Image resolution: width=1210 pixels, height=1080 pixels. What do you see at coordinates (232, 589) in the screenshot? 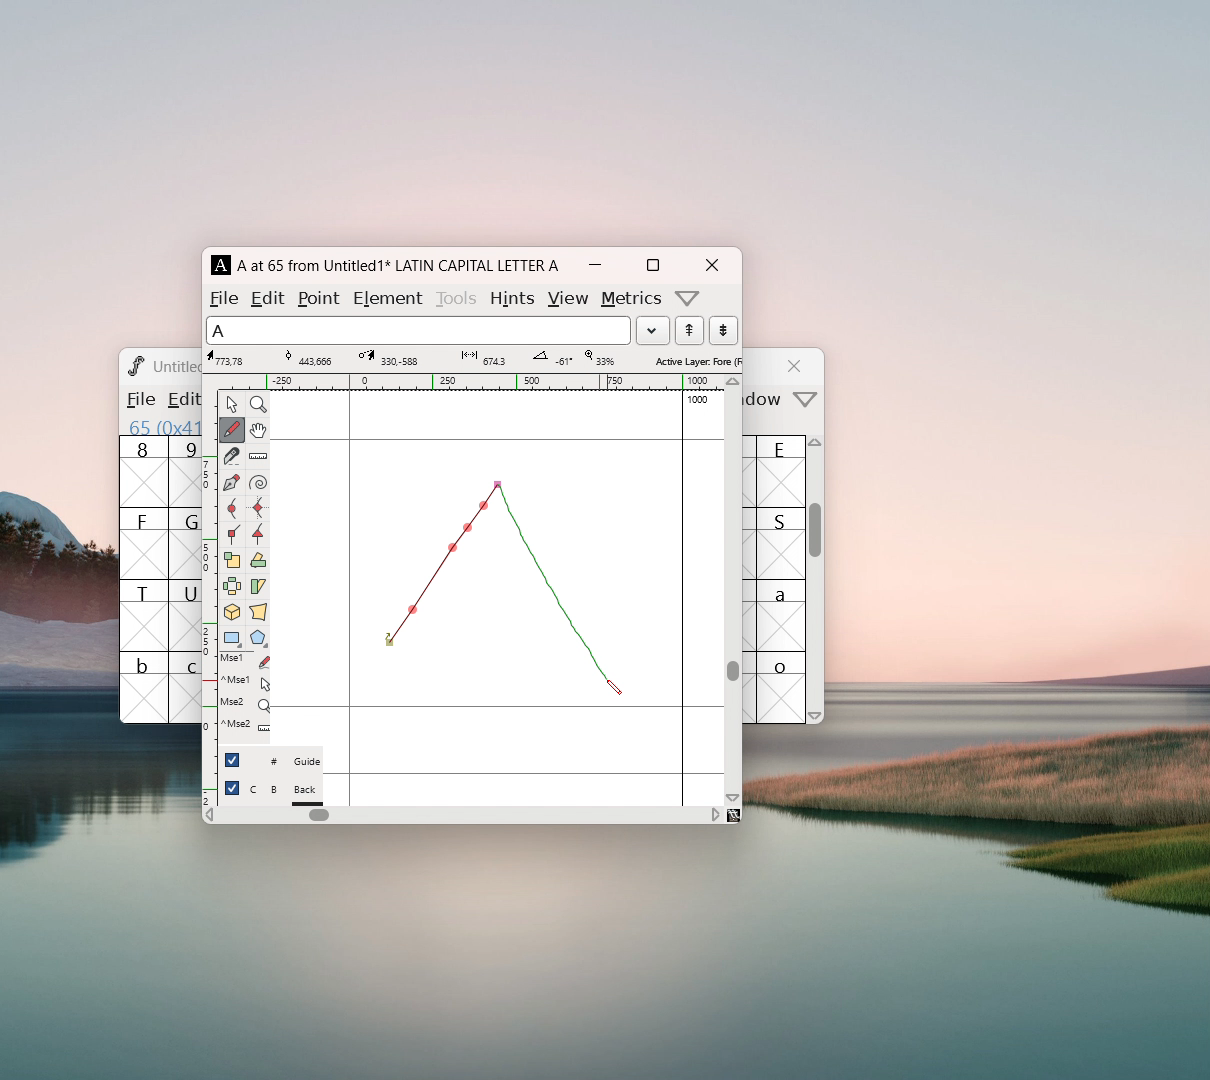
I see `flip selection` at bounding box center [232, 589].